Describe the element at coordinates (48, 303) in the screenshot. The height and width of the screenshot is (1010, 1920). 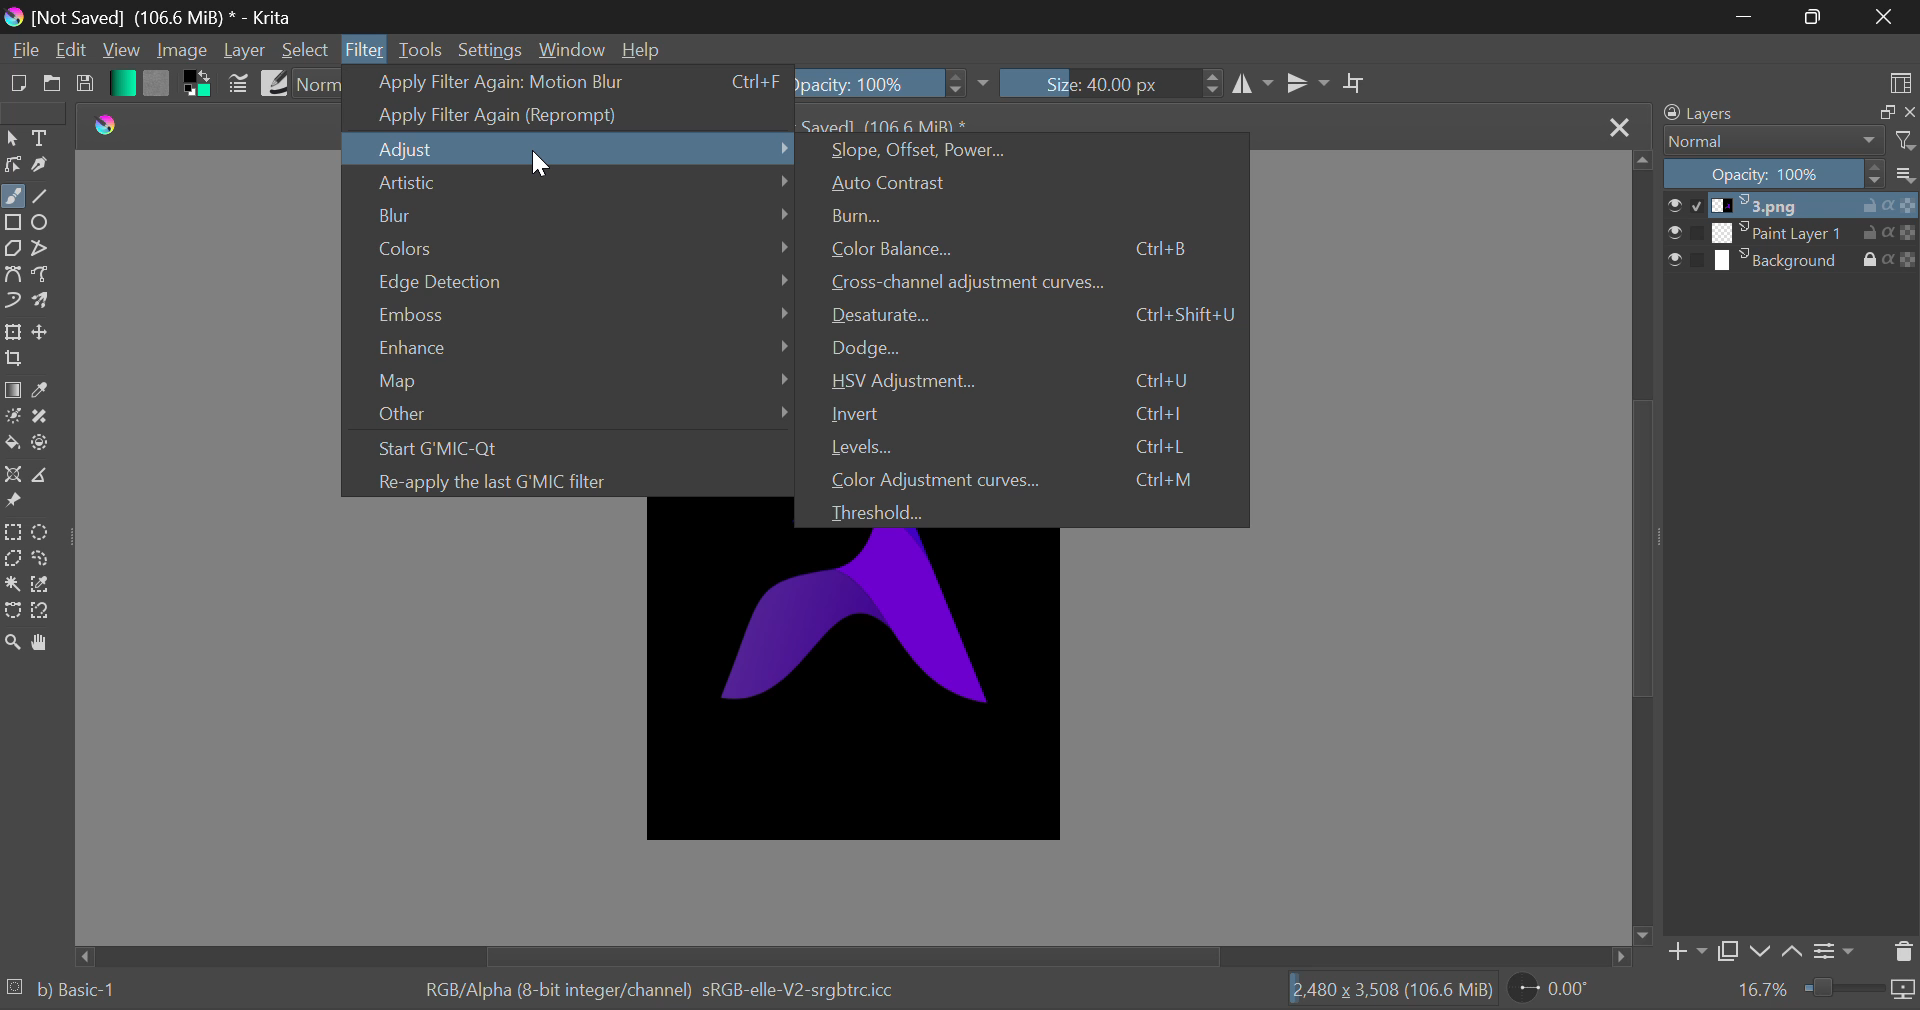
I see `Multibrush Tool` at that location.